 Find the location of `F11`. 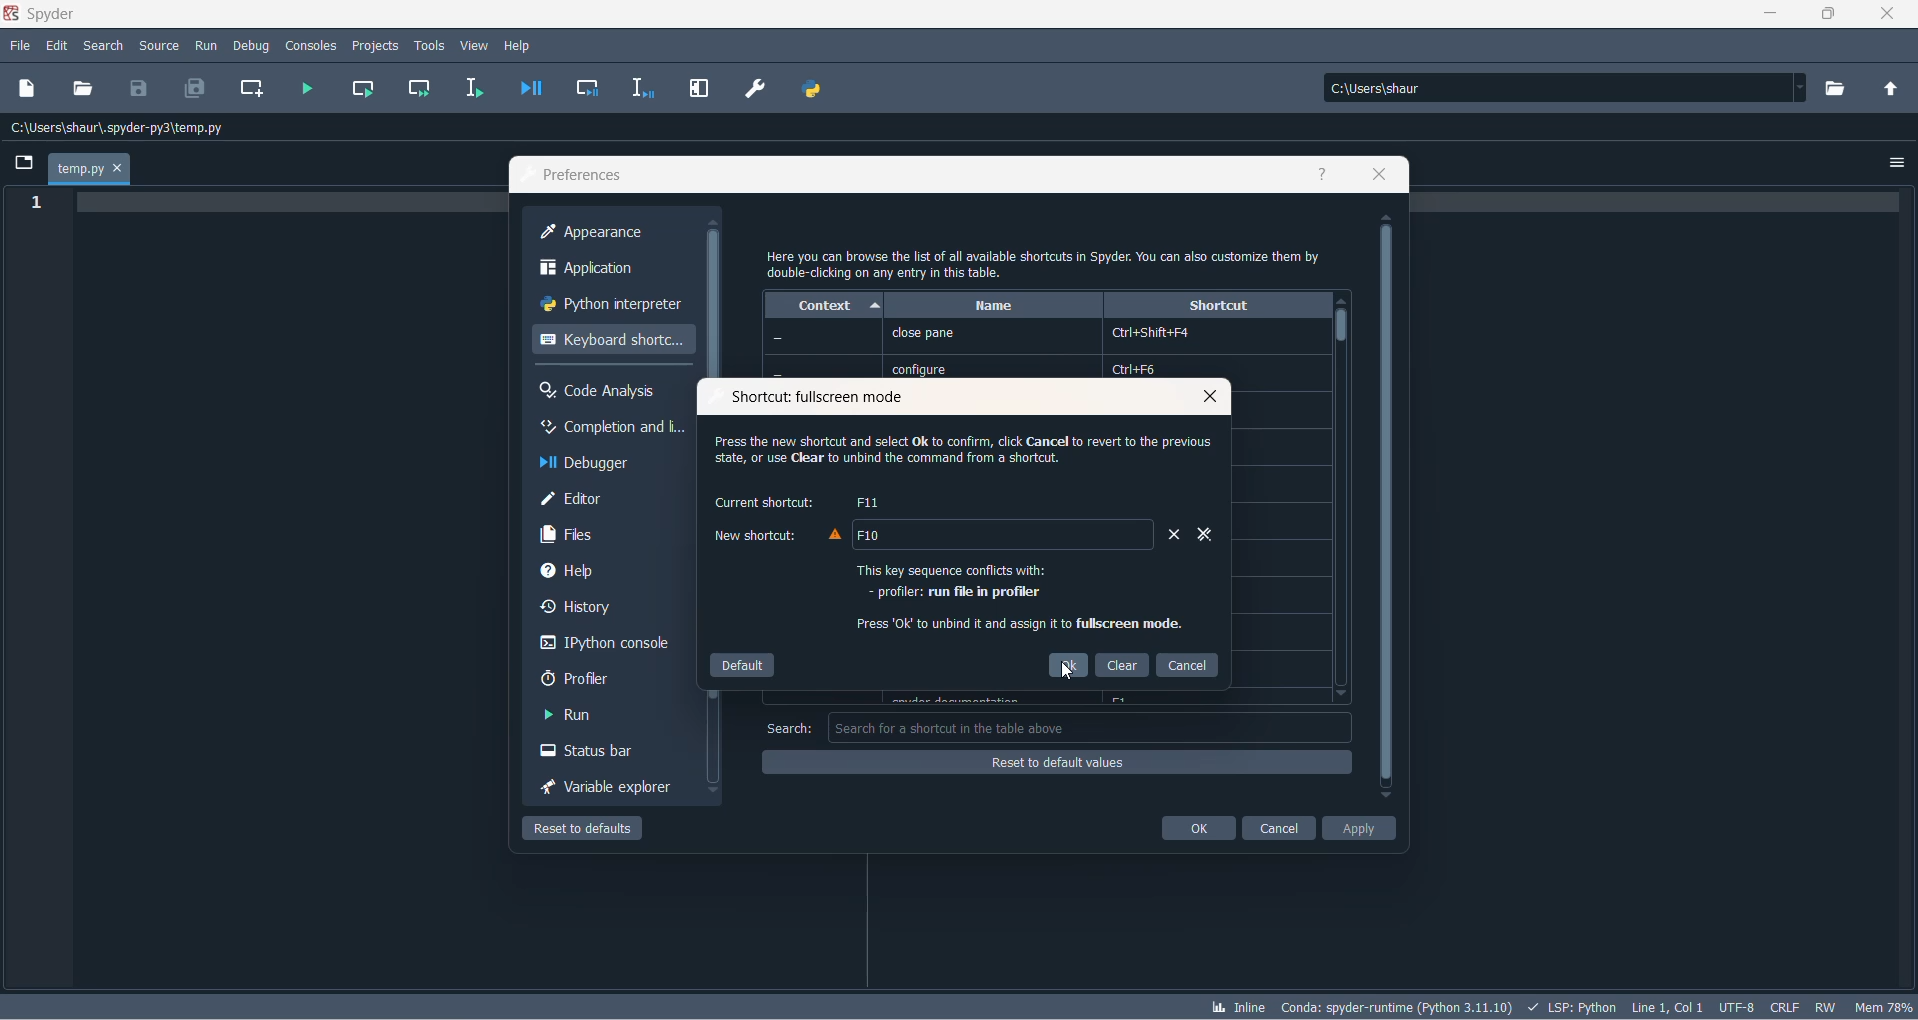

F11 is located at coordinates (866, 502).